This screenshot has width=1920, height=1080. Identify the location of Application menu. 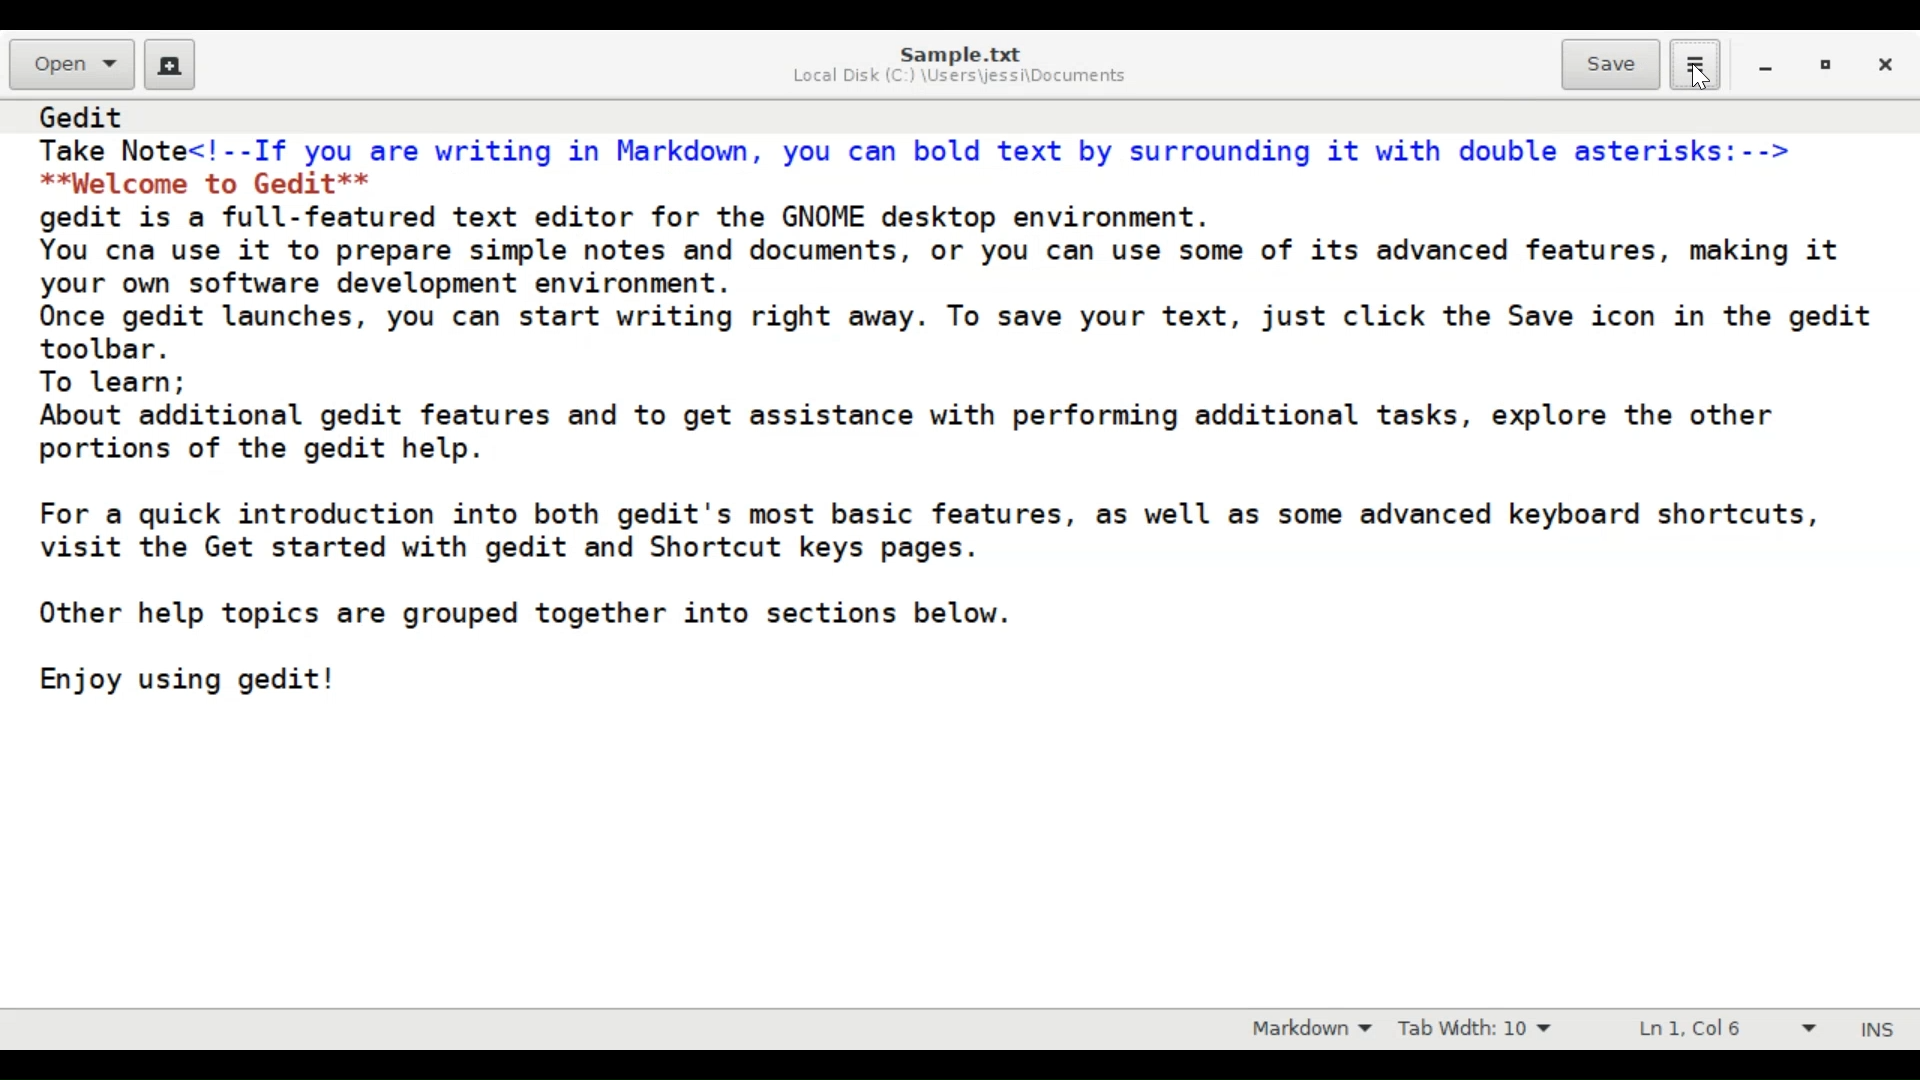
(1697, 65).